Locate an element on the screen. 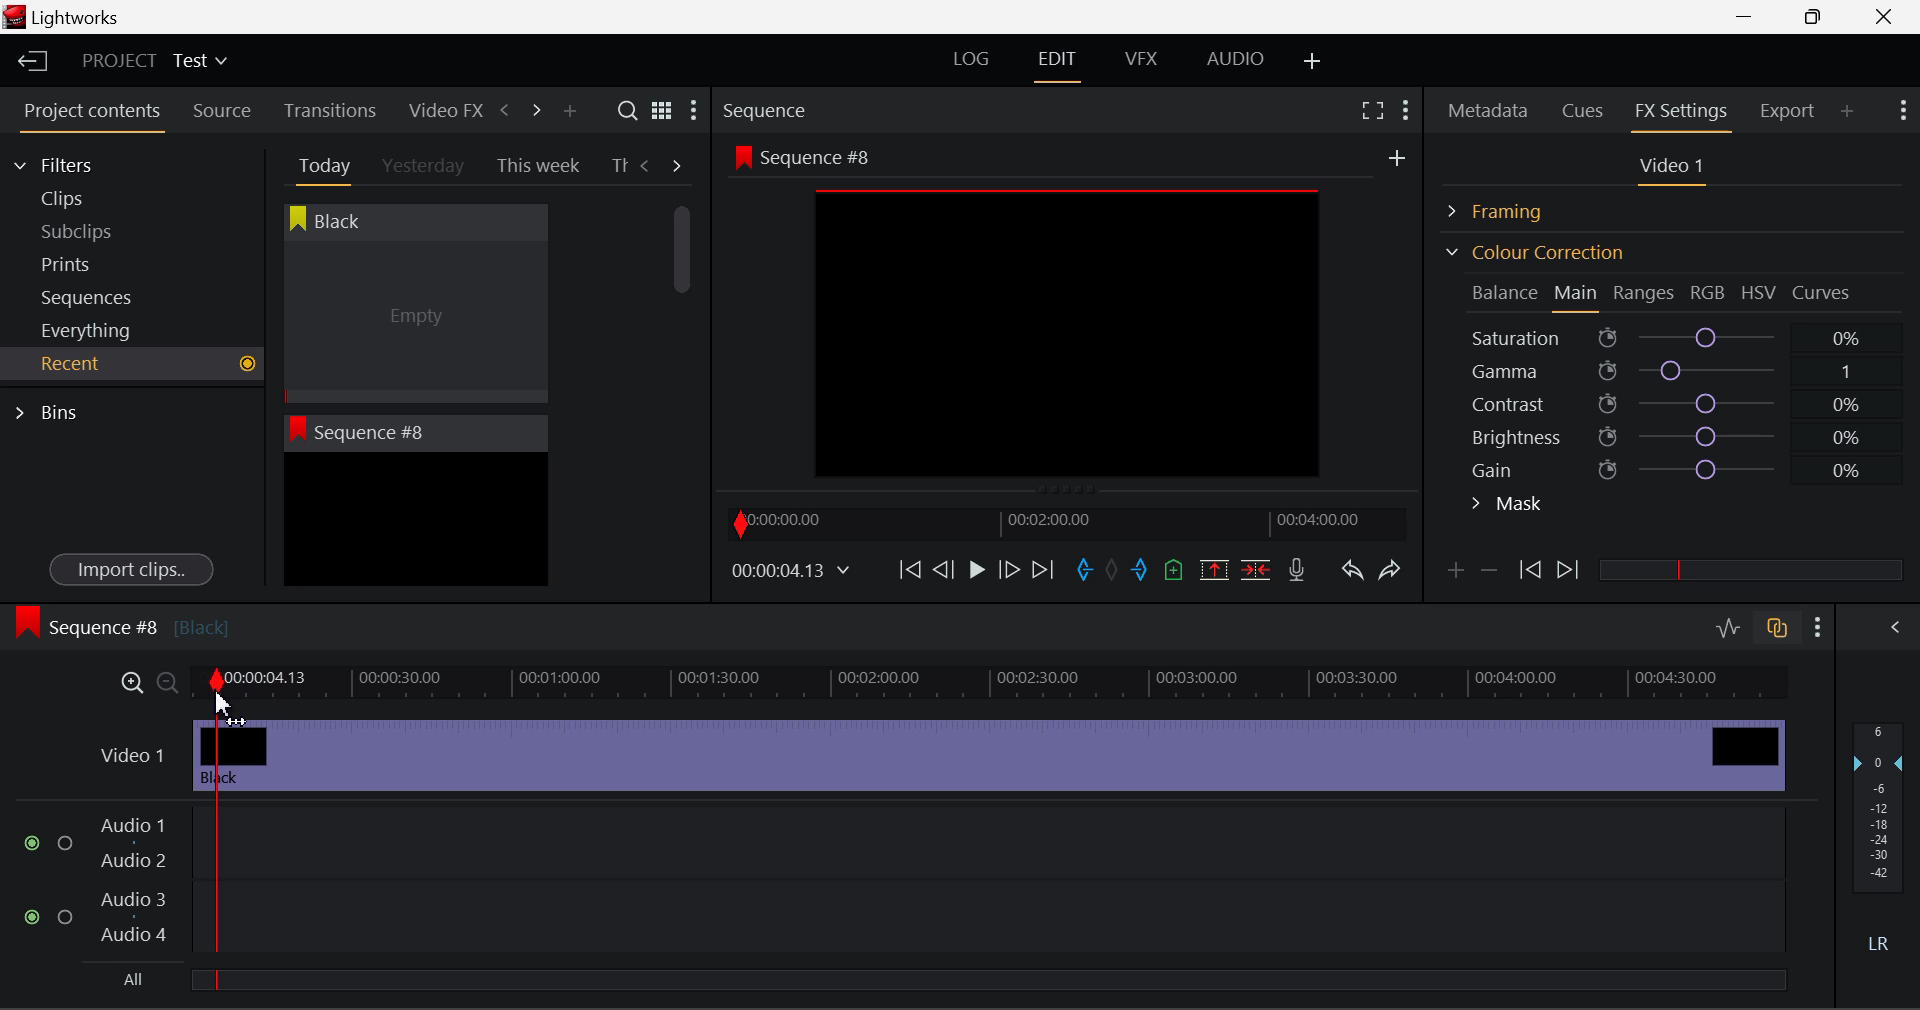 This screenshot has width=1920, height=1010. Show Settings is located at coordinates (1819, 627).